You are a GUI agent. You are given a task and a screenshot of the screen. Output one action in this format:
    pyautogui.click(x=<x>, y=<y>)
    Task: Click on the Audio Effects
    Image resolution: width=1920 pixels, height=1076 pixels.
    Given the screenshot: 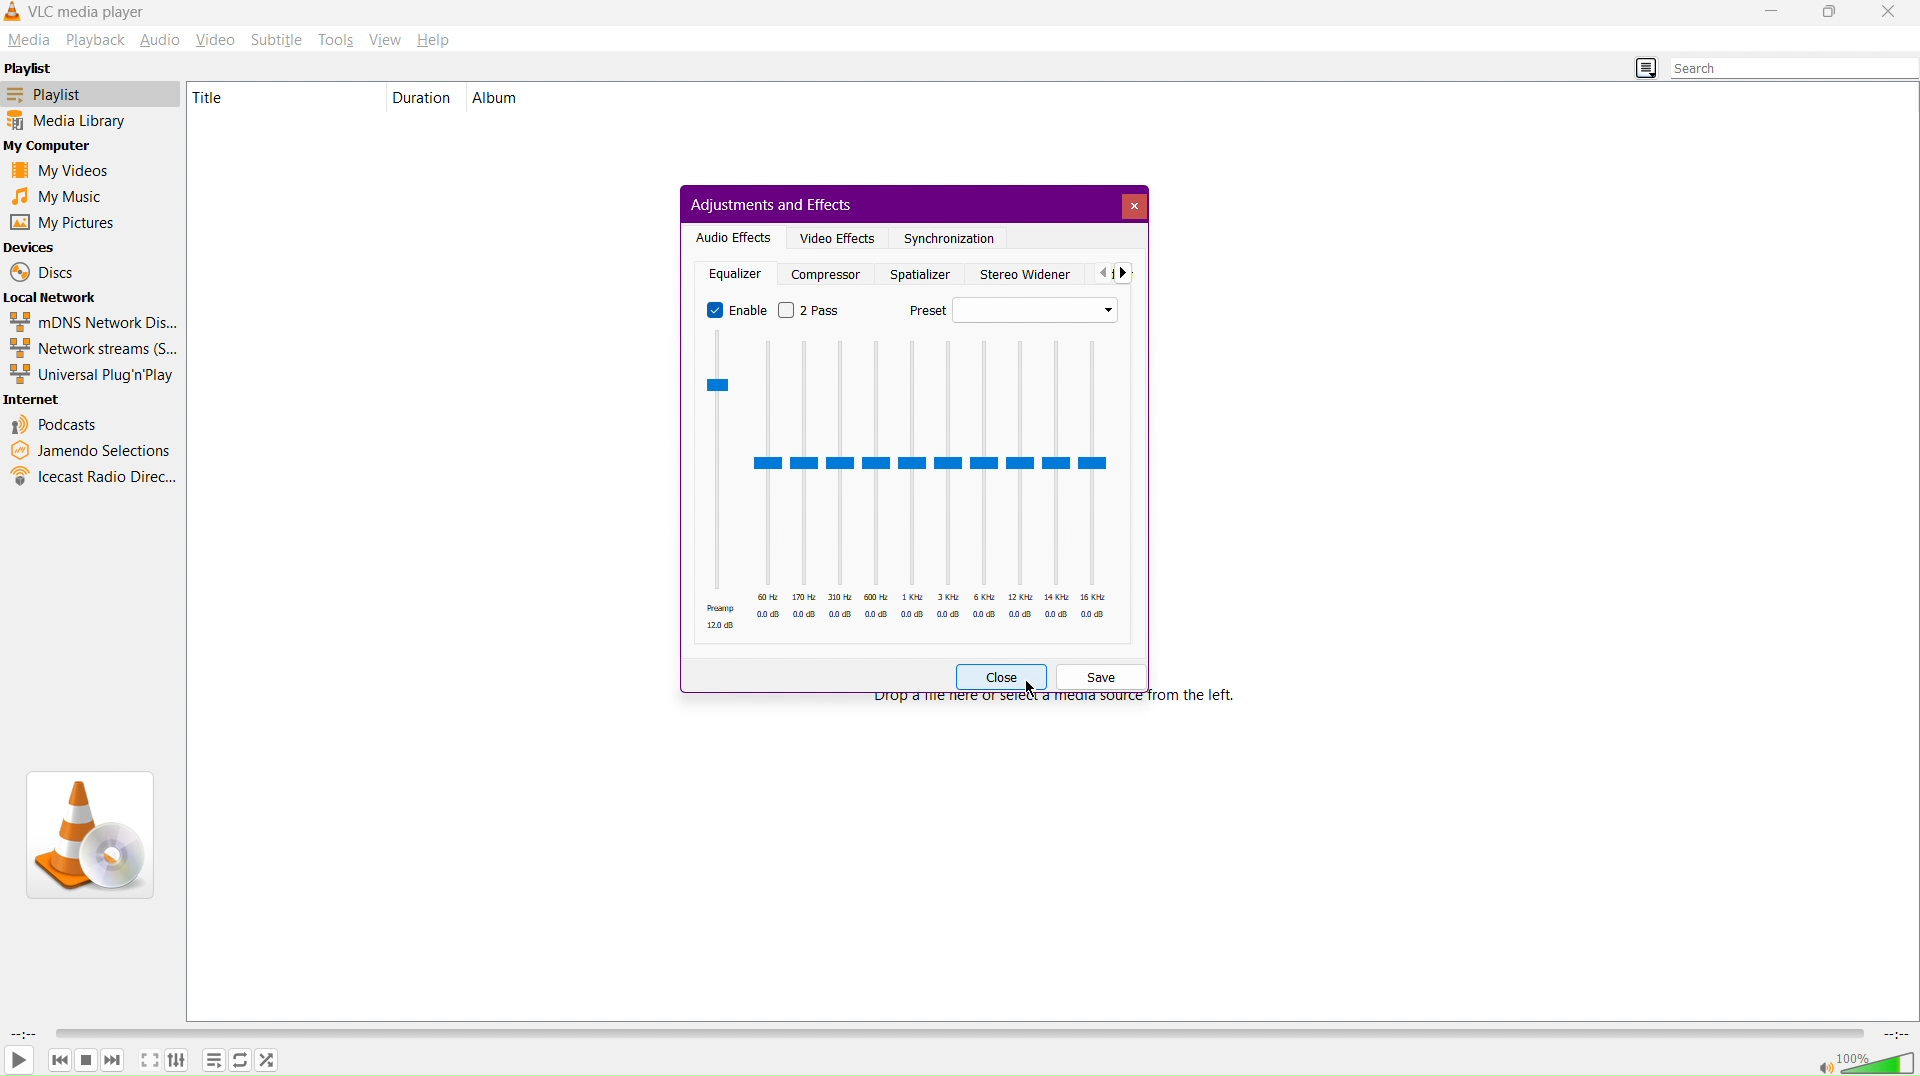 What is the action you would take?
    pyautogui.click(x=736, y=237)
    